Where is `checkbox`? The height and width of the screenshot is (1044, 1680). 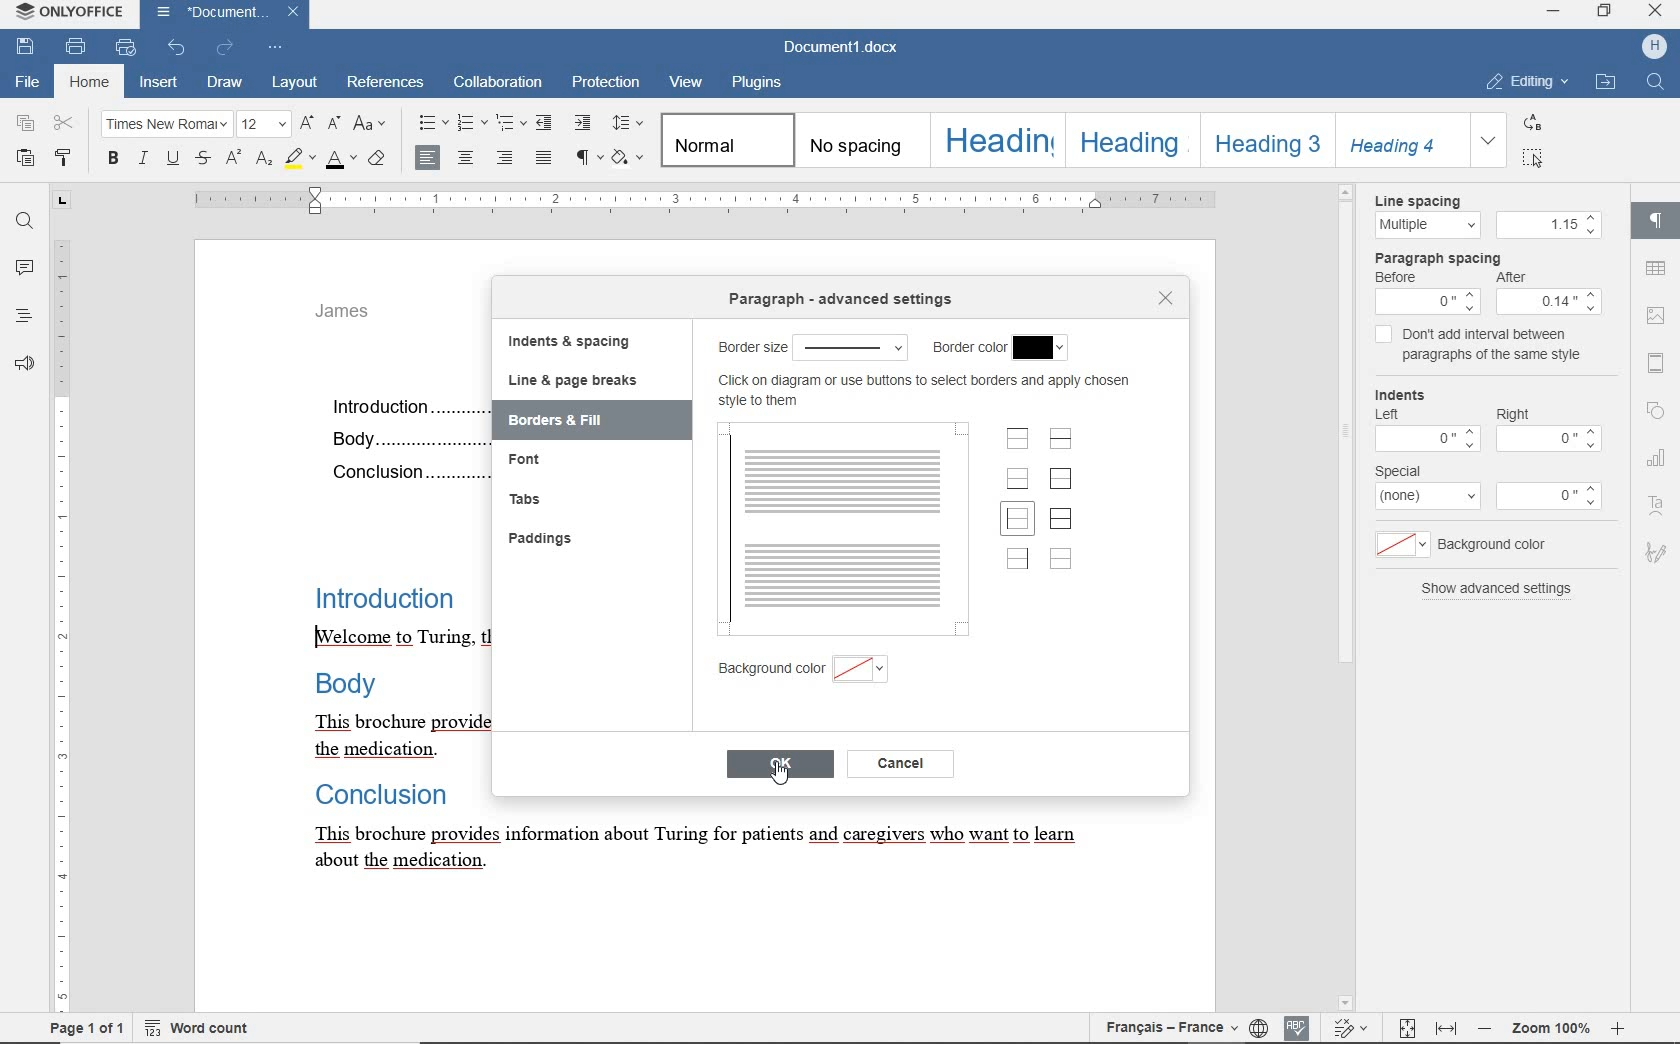
checkbox is located at coordinates (1384, 337).